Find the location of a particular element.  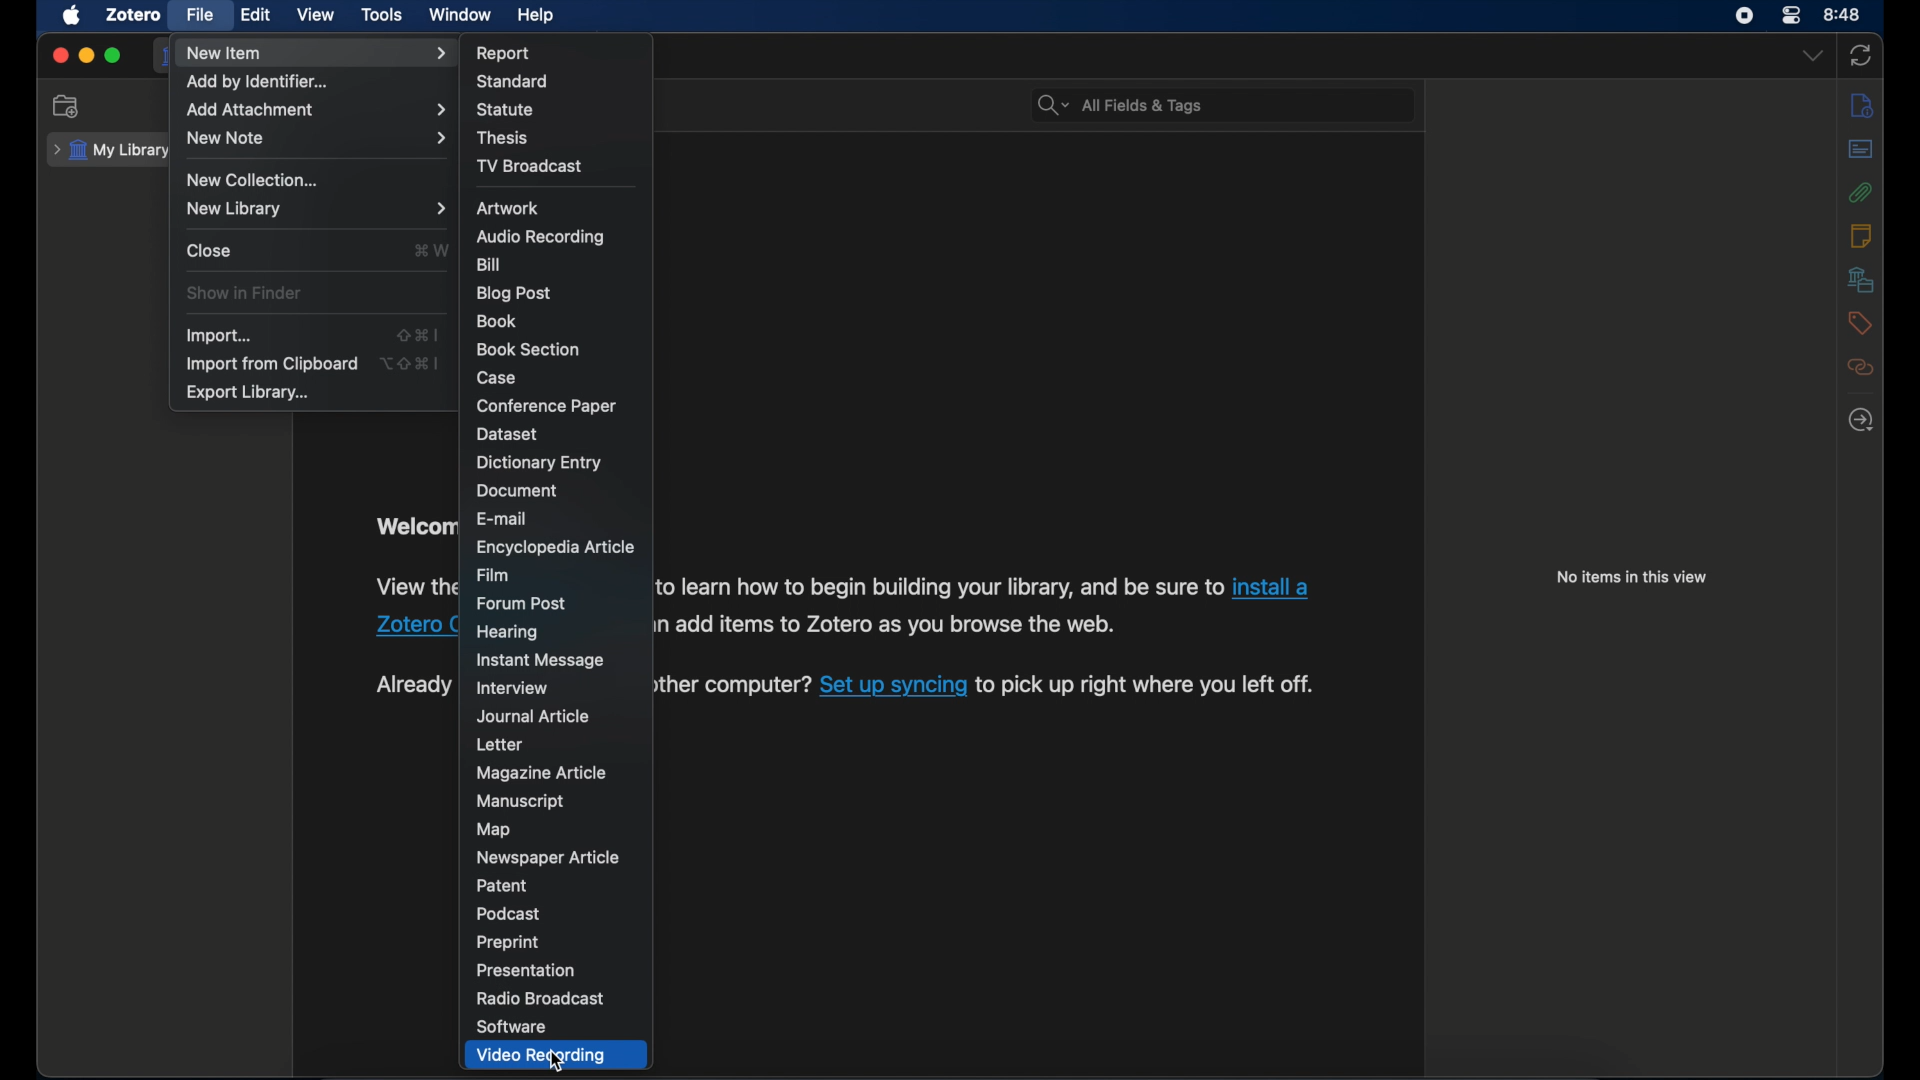

software information is located at coordinates (893, 628).